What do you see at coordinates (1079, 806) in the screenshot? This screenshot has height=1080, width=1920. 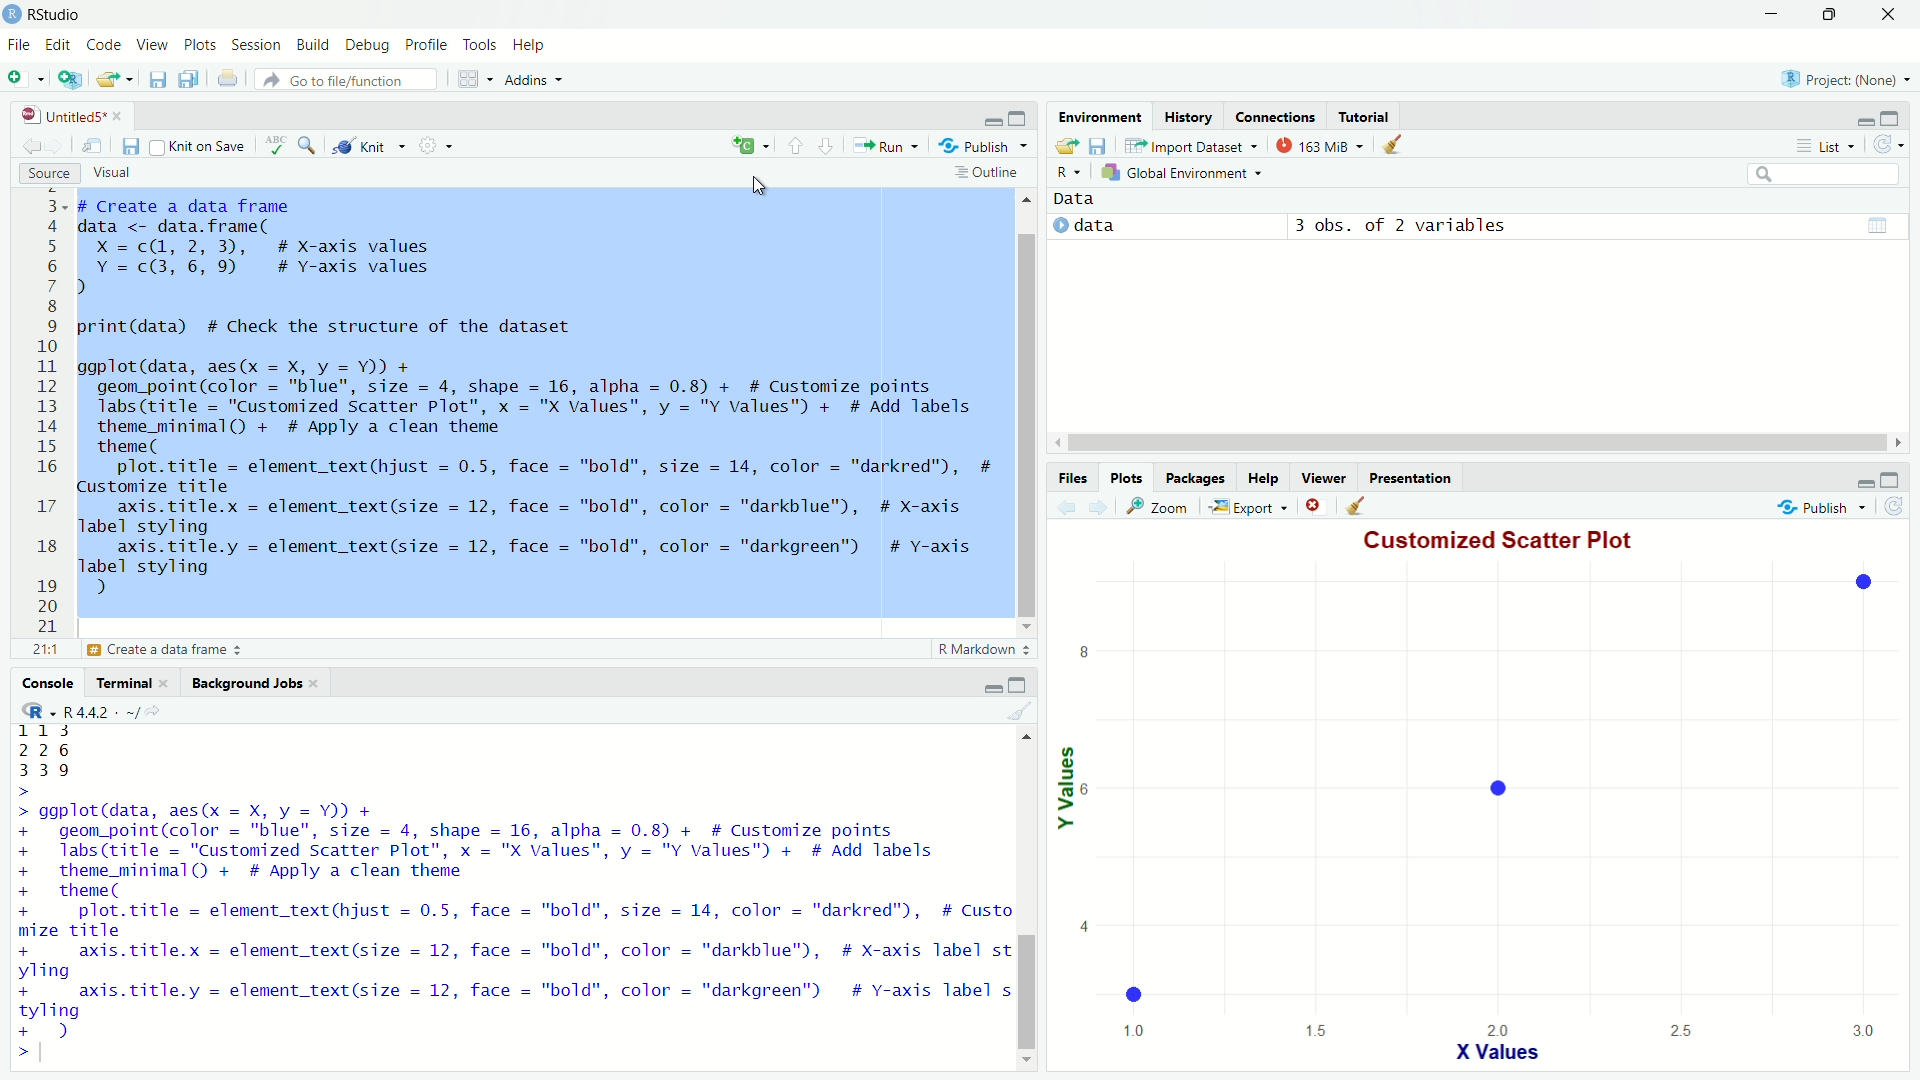 I see `Y values` at bounding box center [1079, 806].